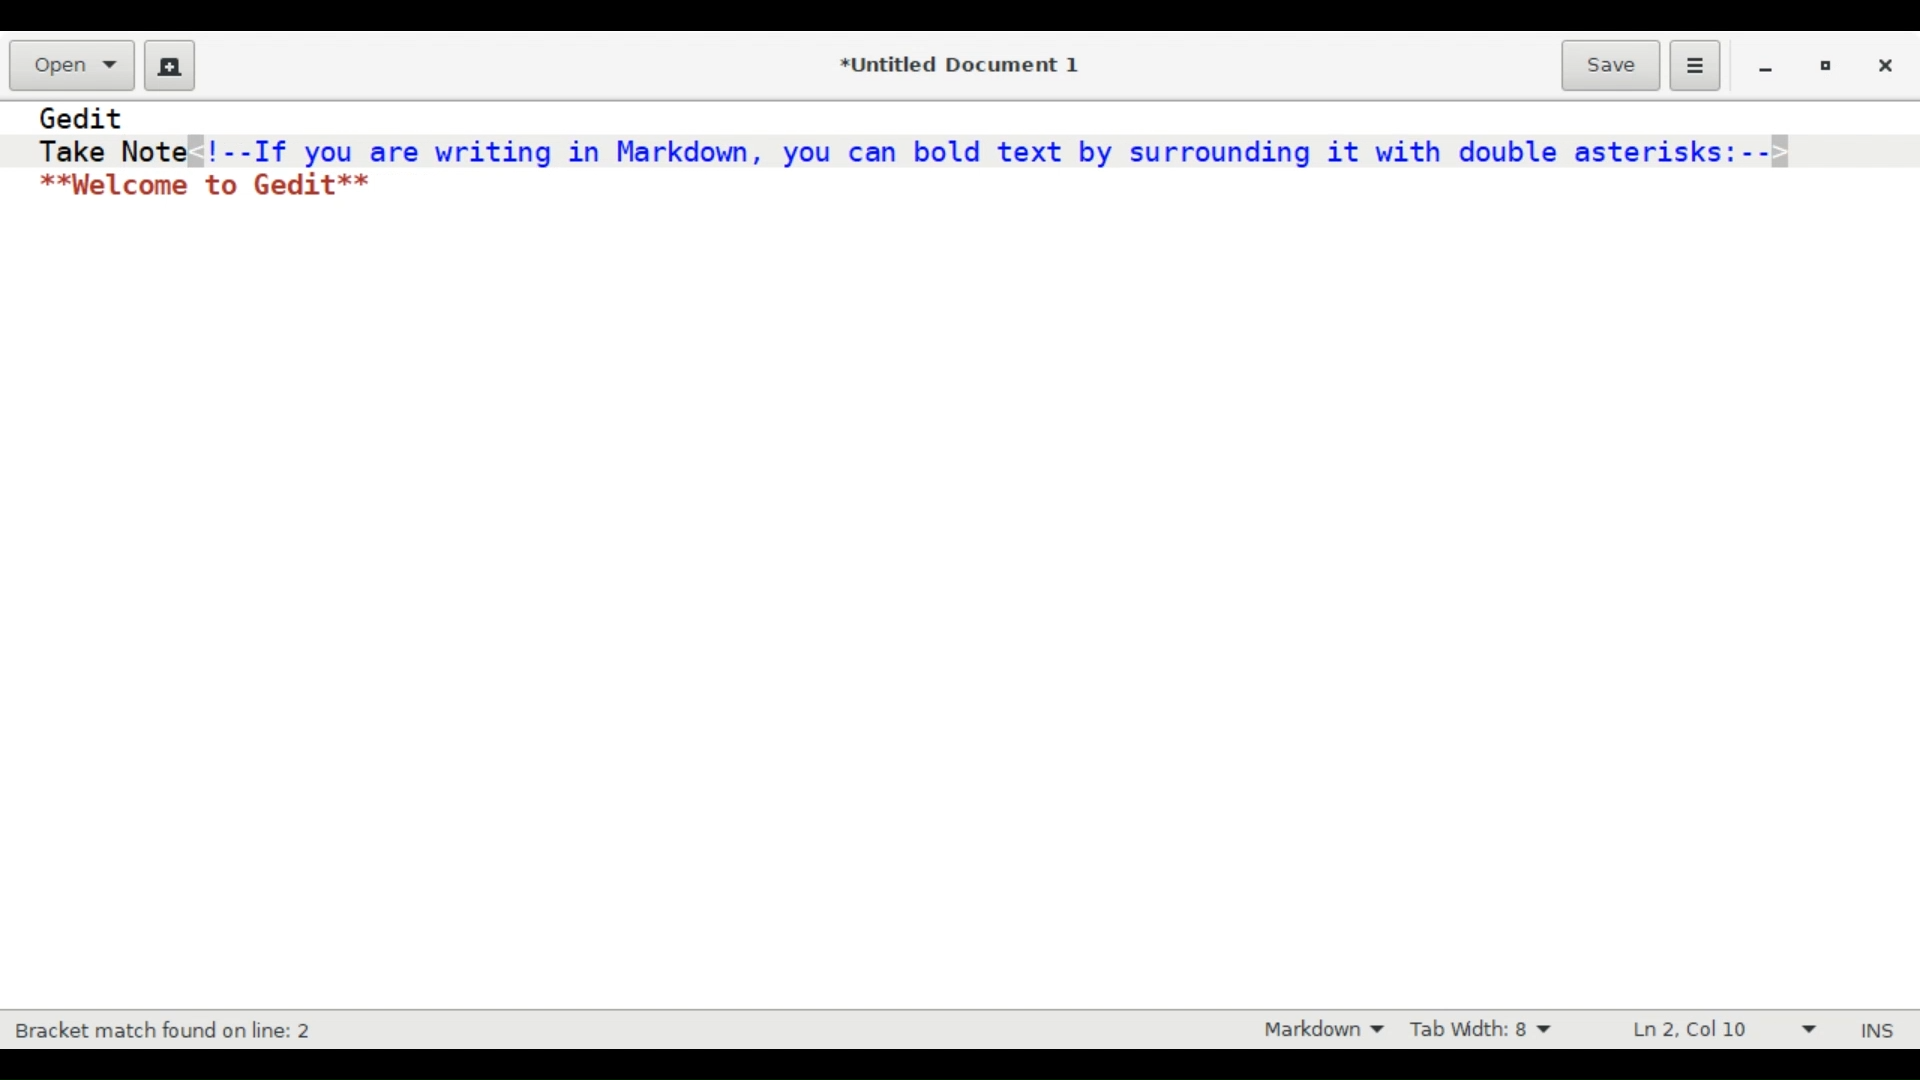 The image size is (1920, 1080). I want to click on minimize, so click(1766, 68).